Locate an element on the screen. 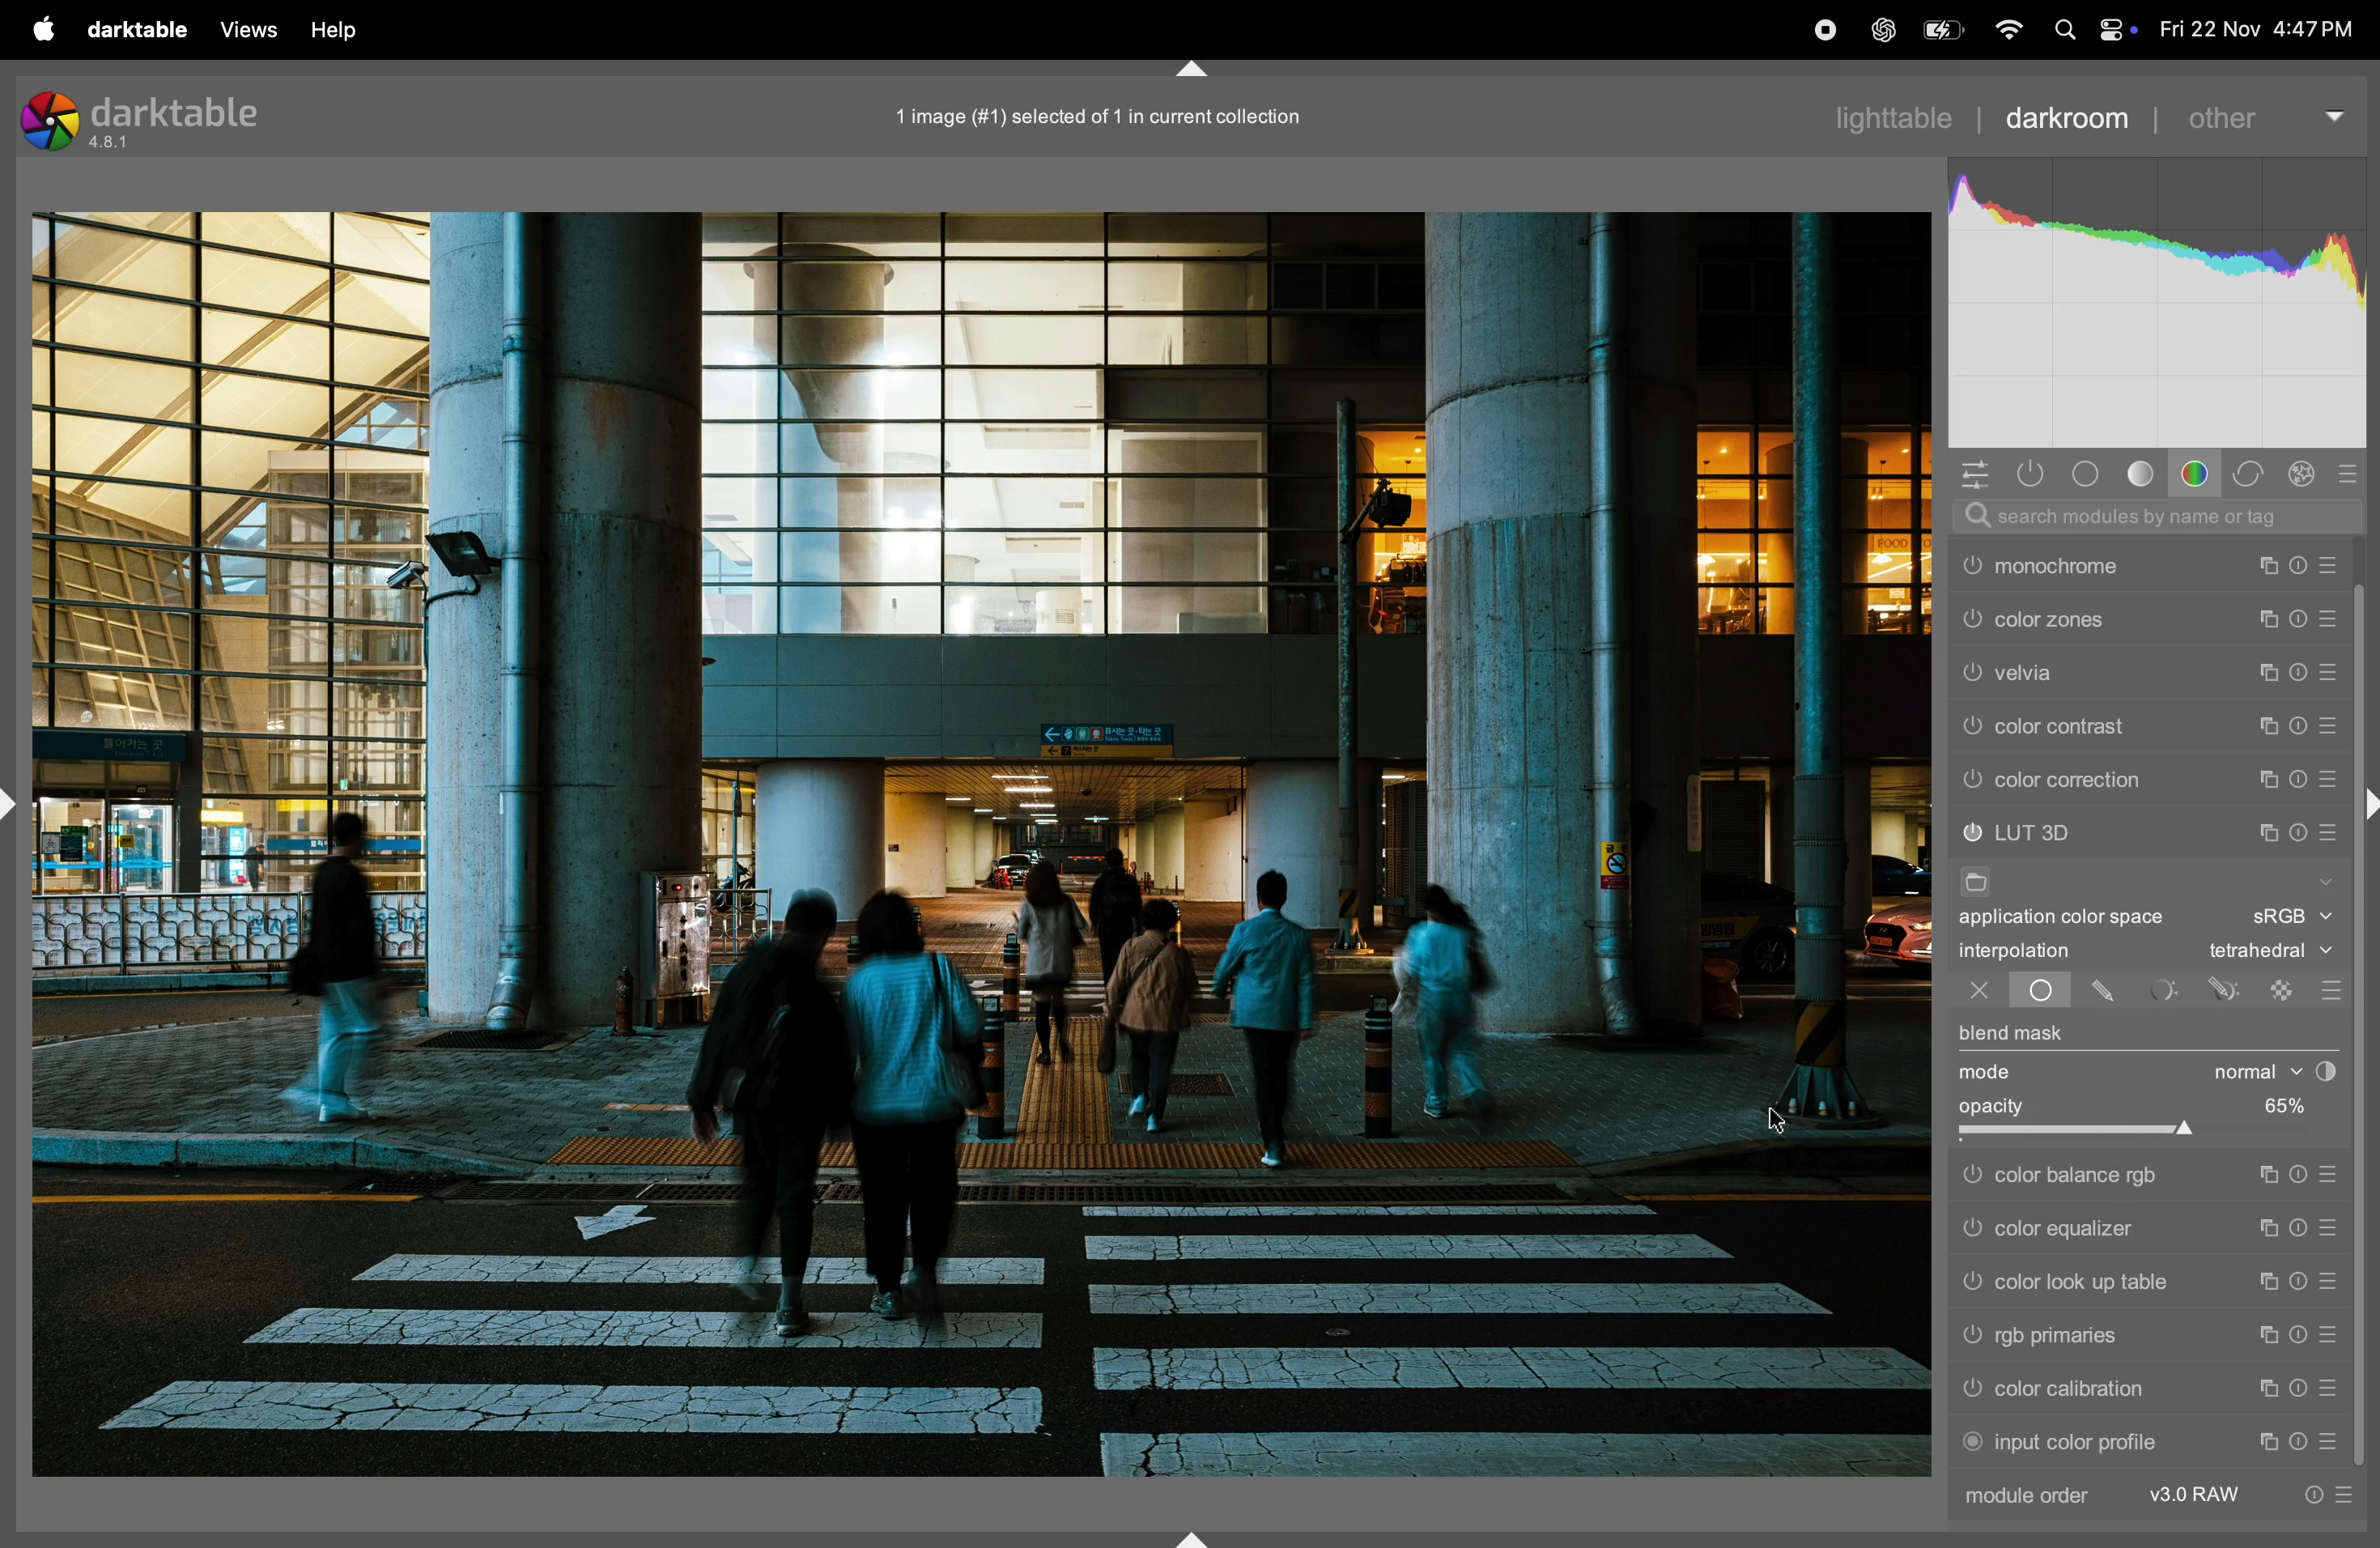  presets is located at coordinates (2333, 1232).